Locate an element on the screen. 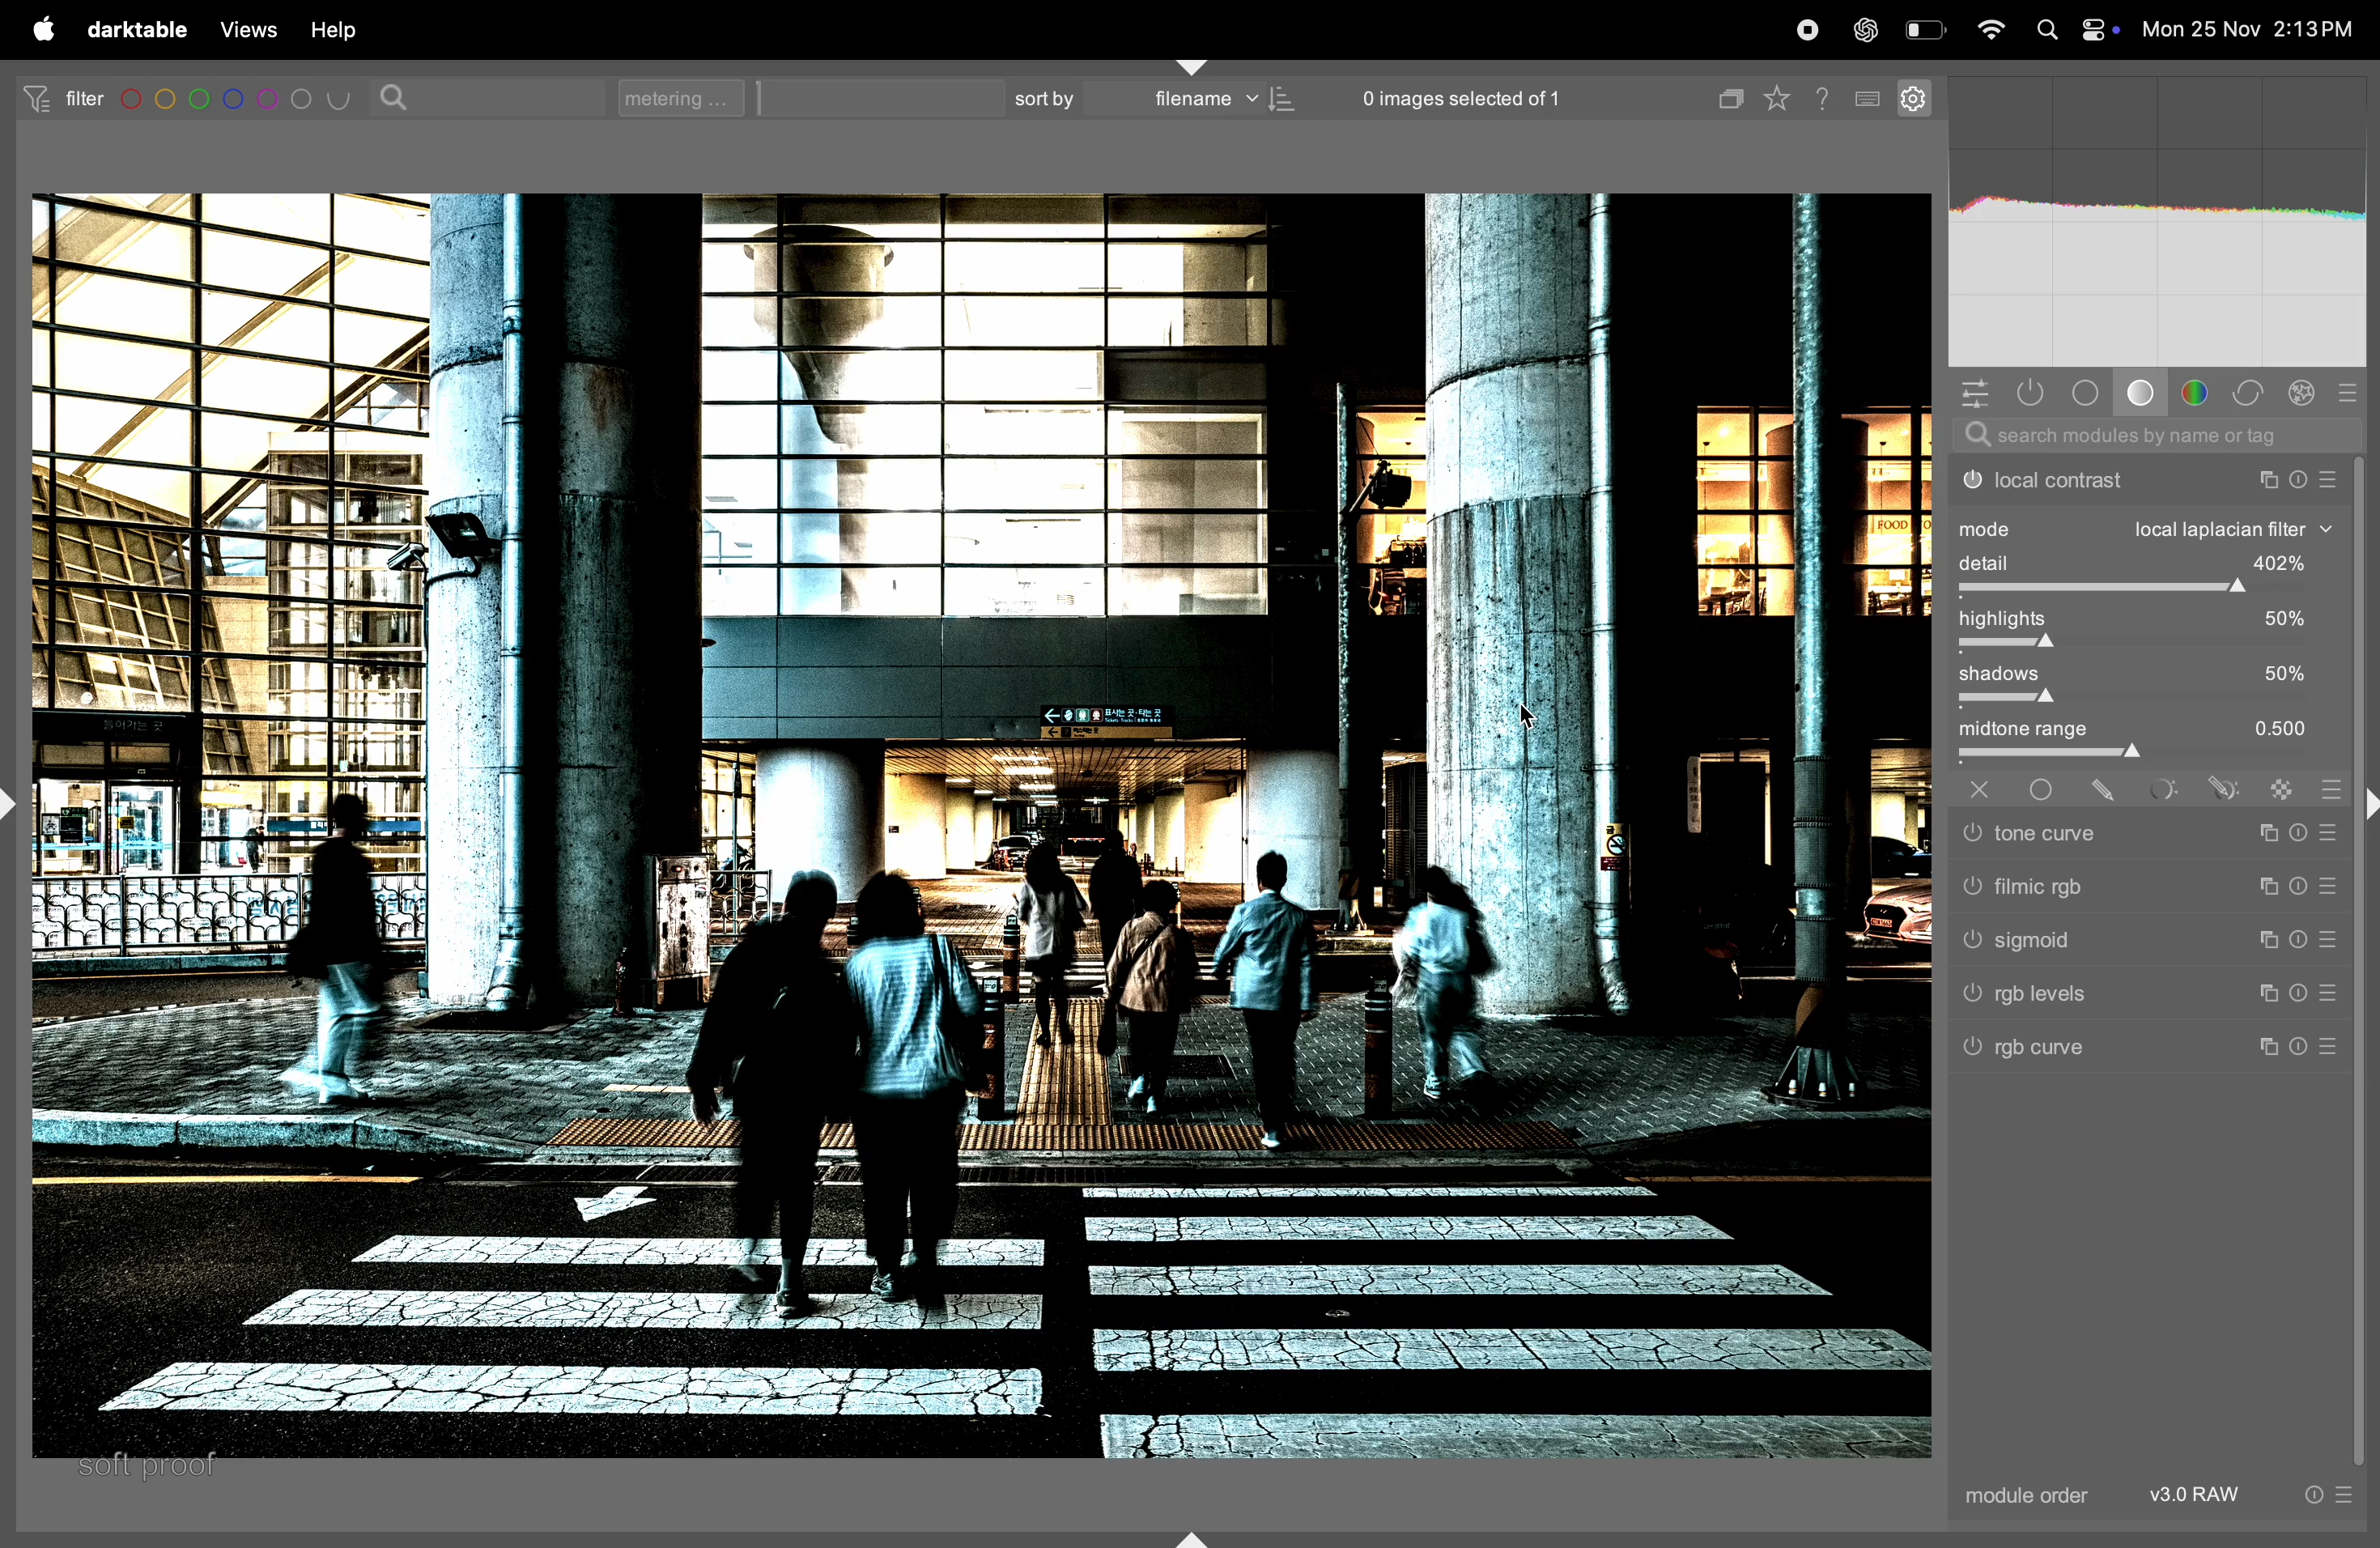 The width and height of the screenshot is (2380, 1548). toggle is located at coordinates (2148, 701).